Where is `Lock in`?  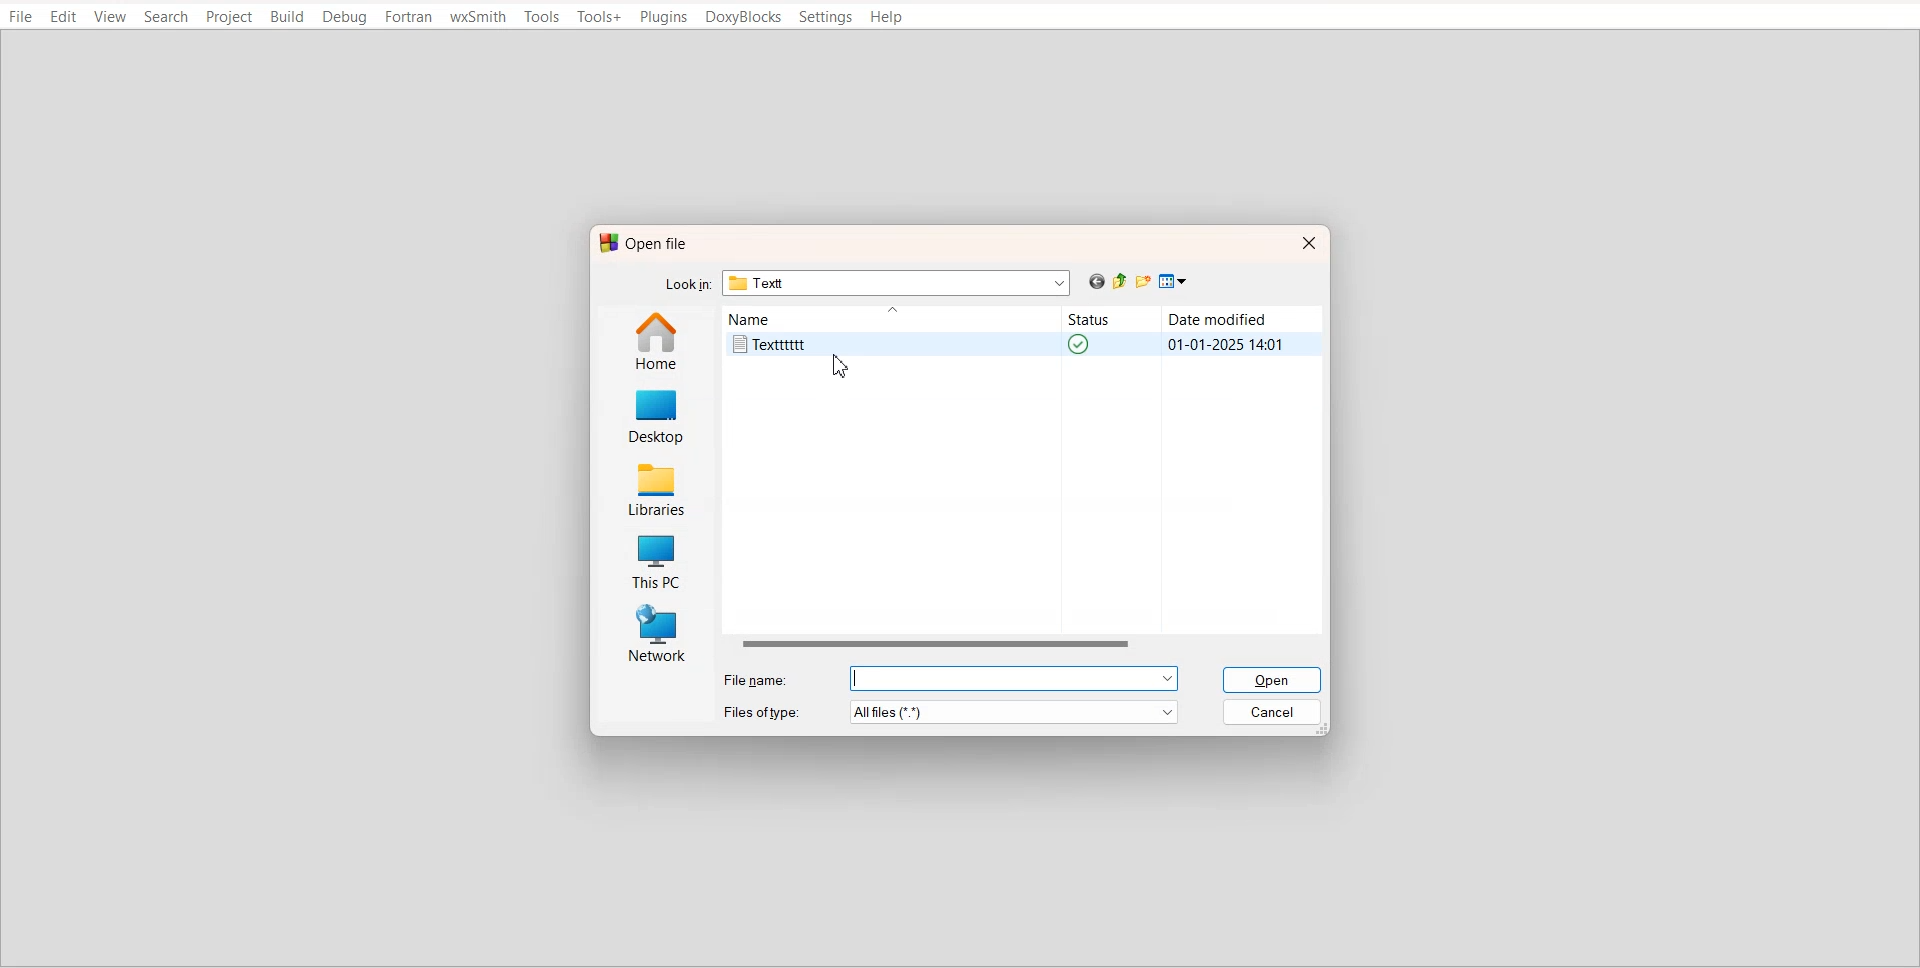 Lock in is located at coordinates (867, 283).